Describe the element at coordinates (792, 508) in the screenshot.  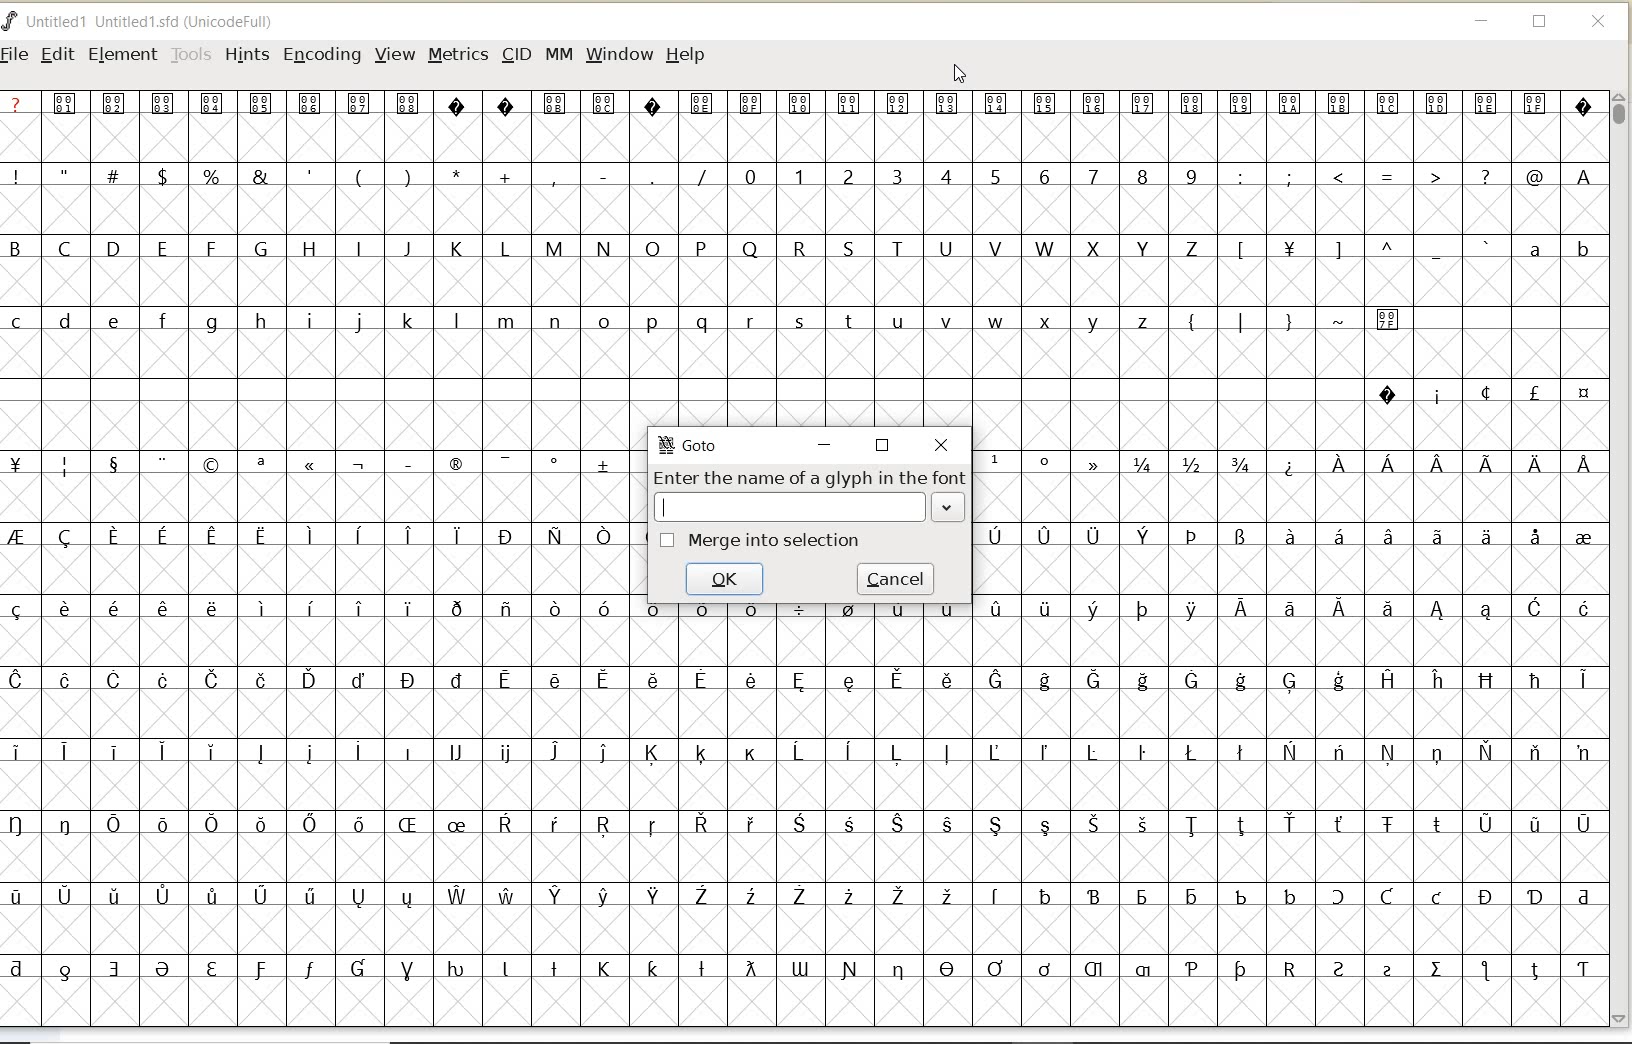
I see `input field` at that location.